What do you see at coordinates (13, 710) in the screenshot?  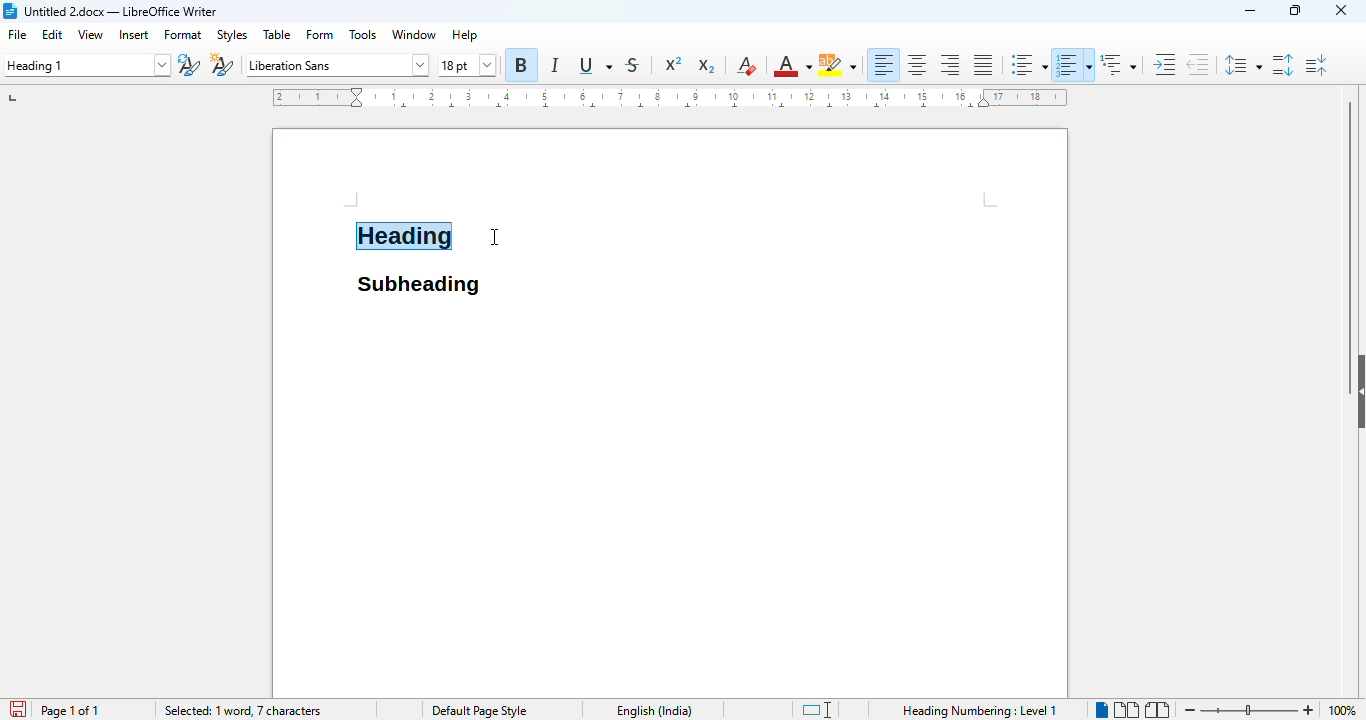 I see `click to save document` at bounding box center [13, 710].